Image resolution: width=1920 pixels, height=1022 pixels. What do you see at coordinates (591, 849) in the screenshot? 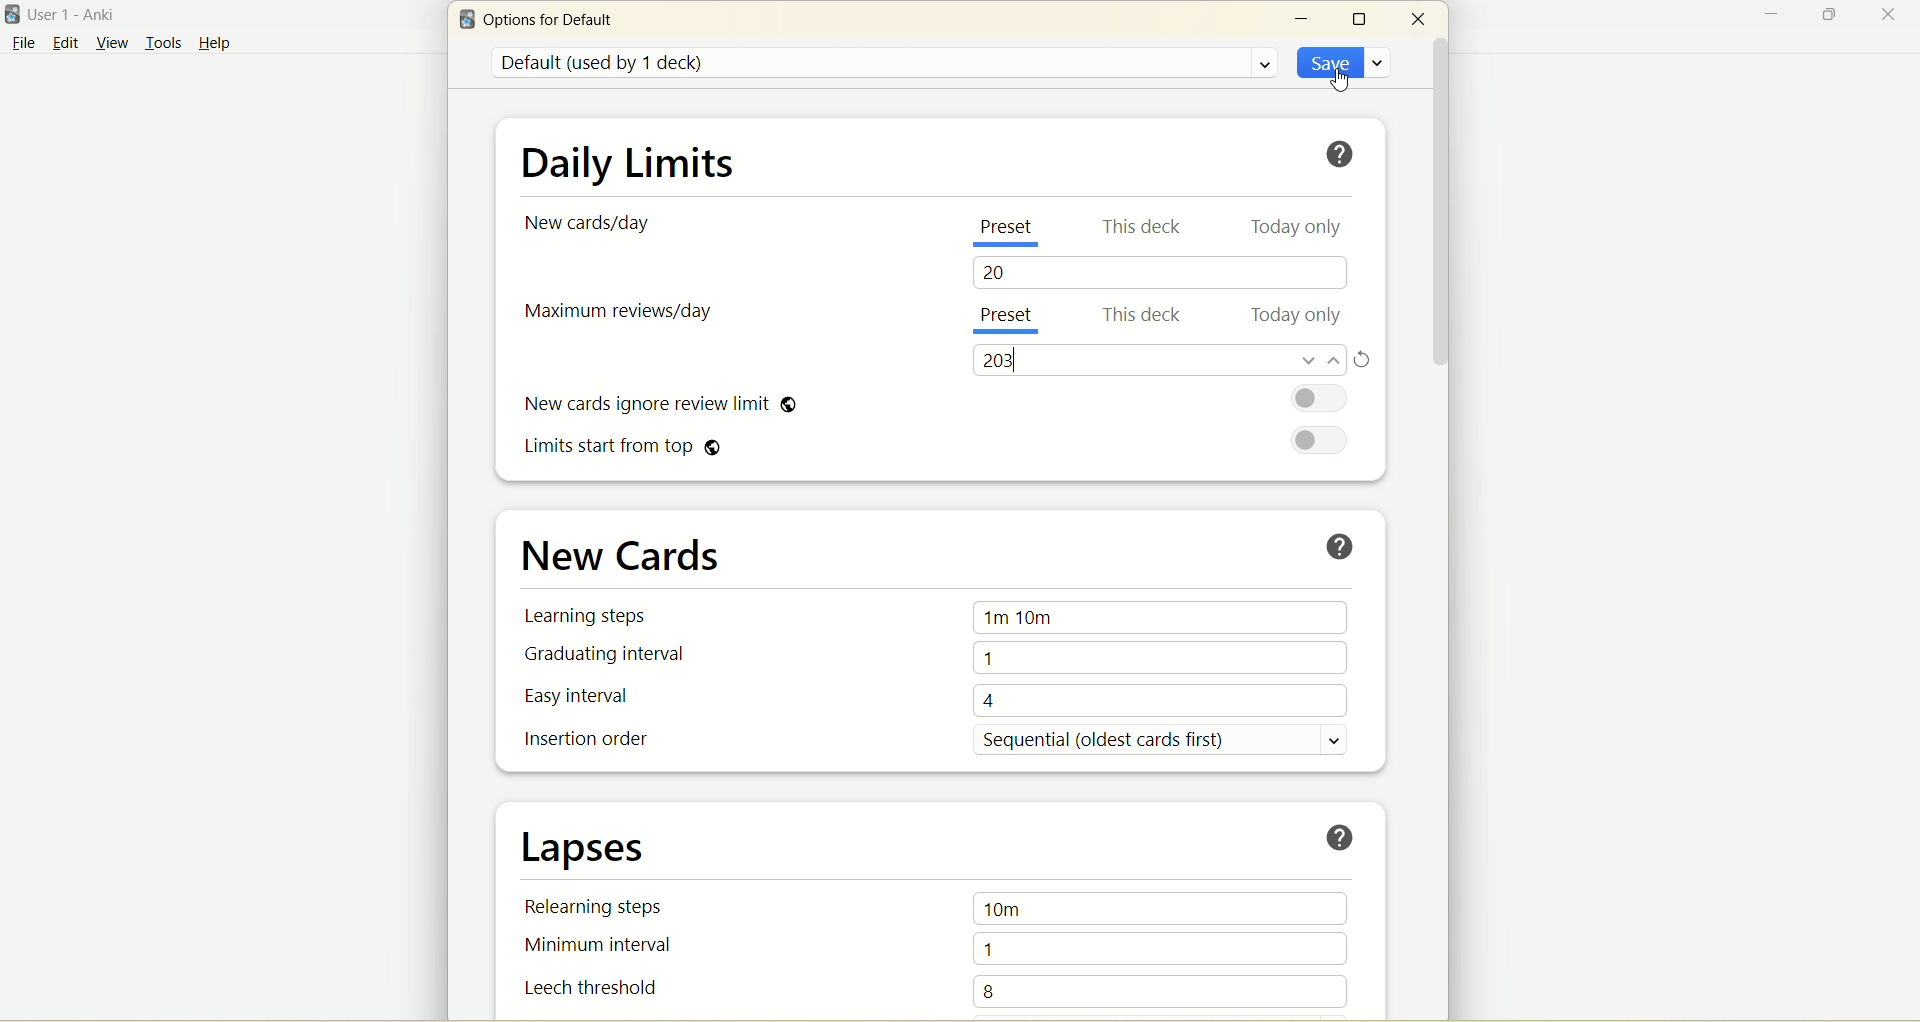
I see `lapses` at bounding box center [591, 849].